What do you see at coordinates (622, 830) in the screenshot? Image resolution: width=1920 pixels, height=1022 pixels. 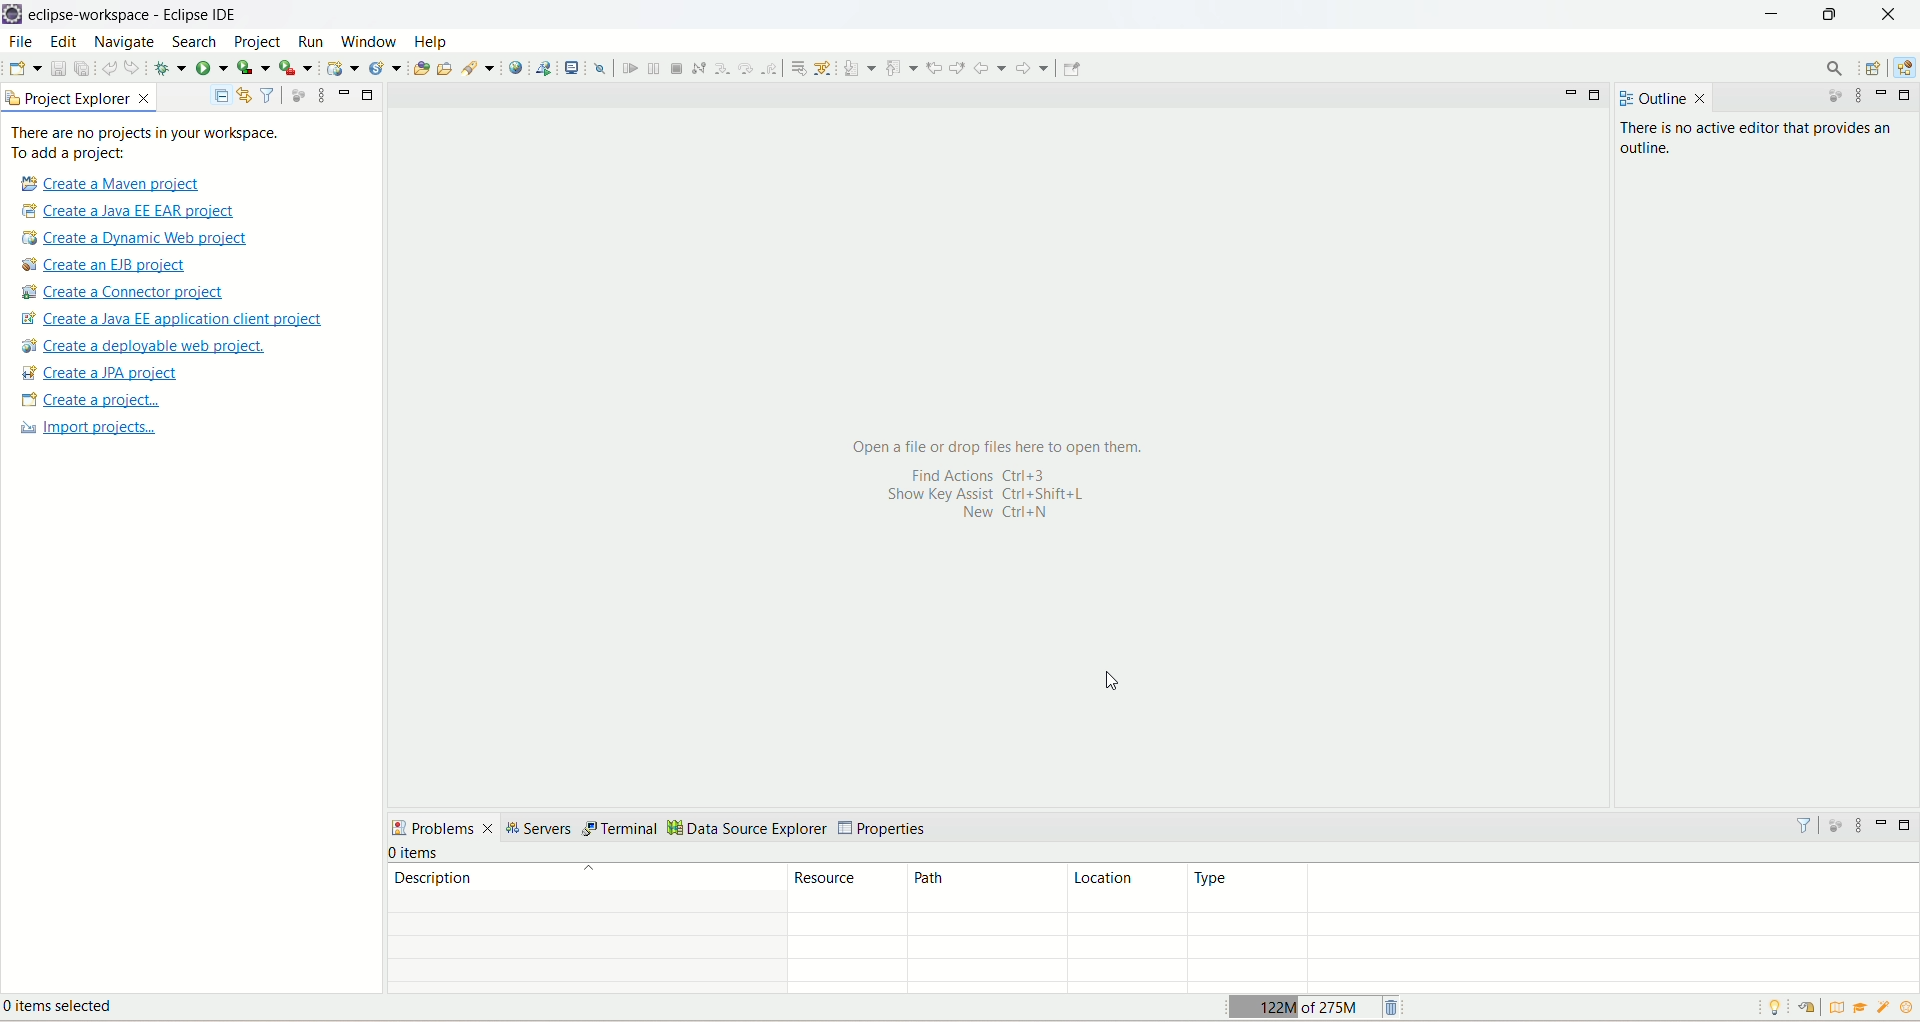 I see `terminal` at bounding box center [622, 830].